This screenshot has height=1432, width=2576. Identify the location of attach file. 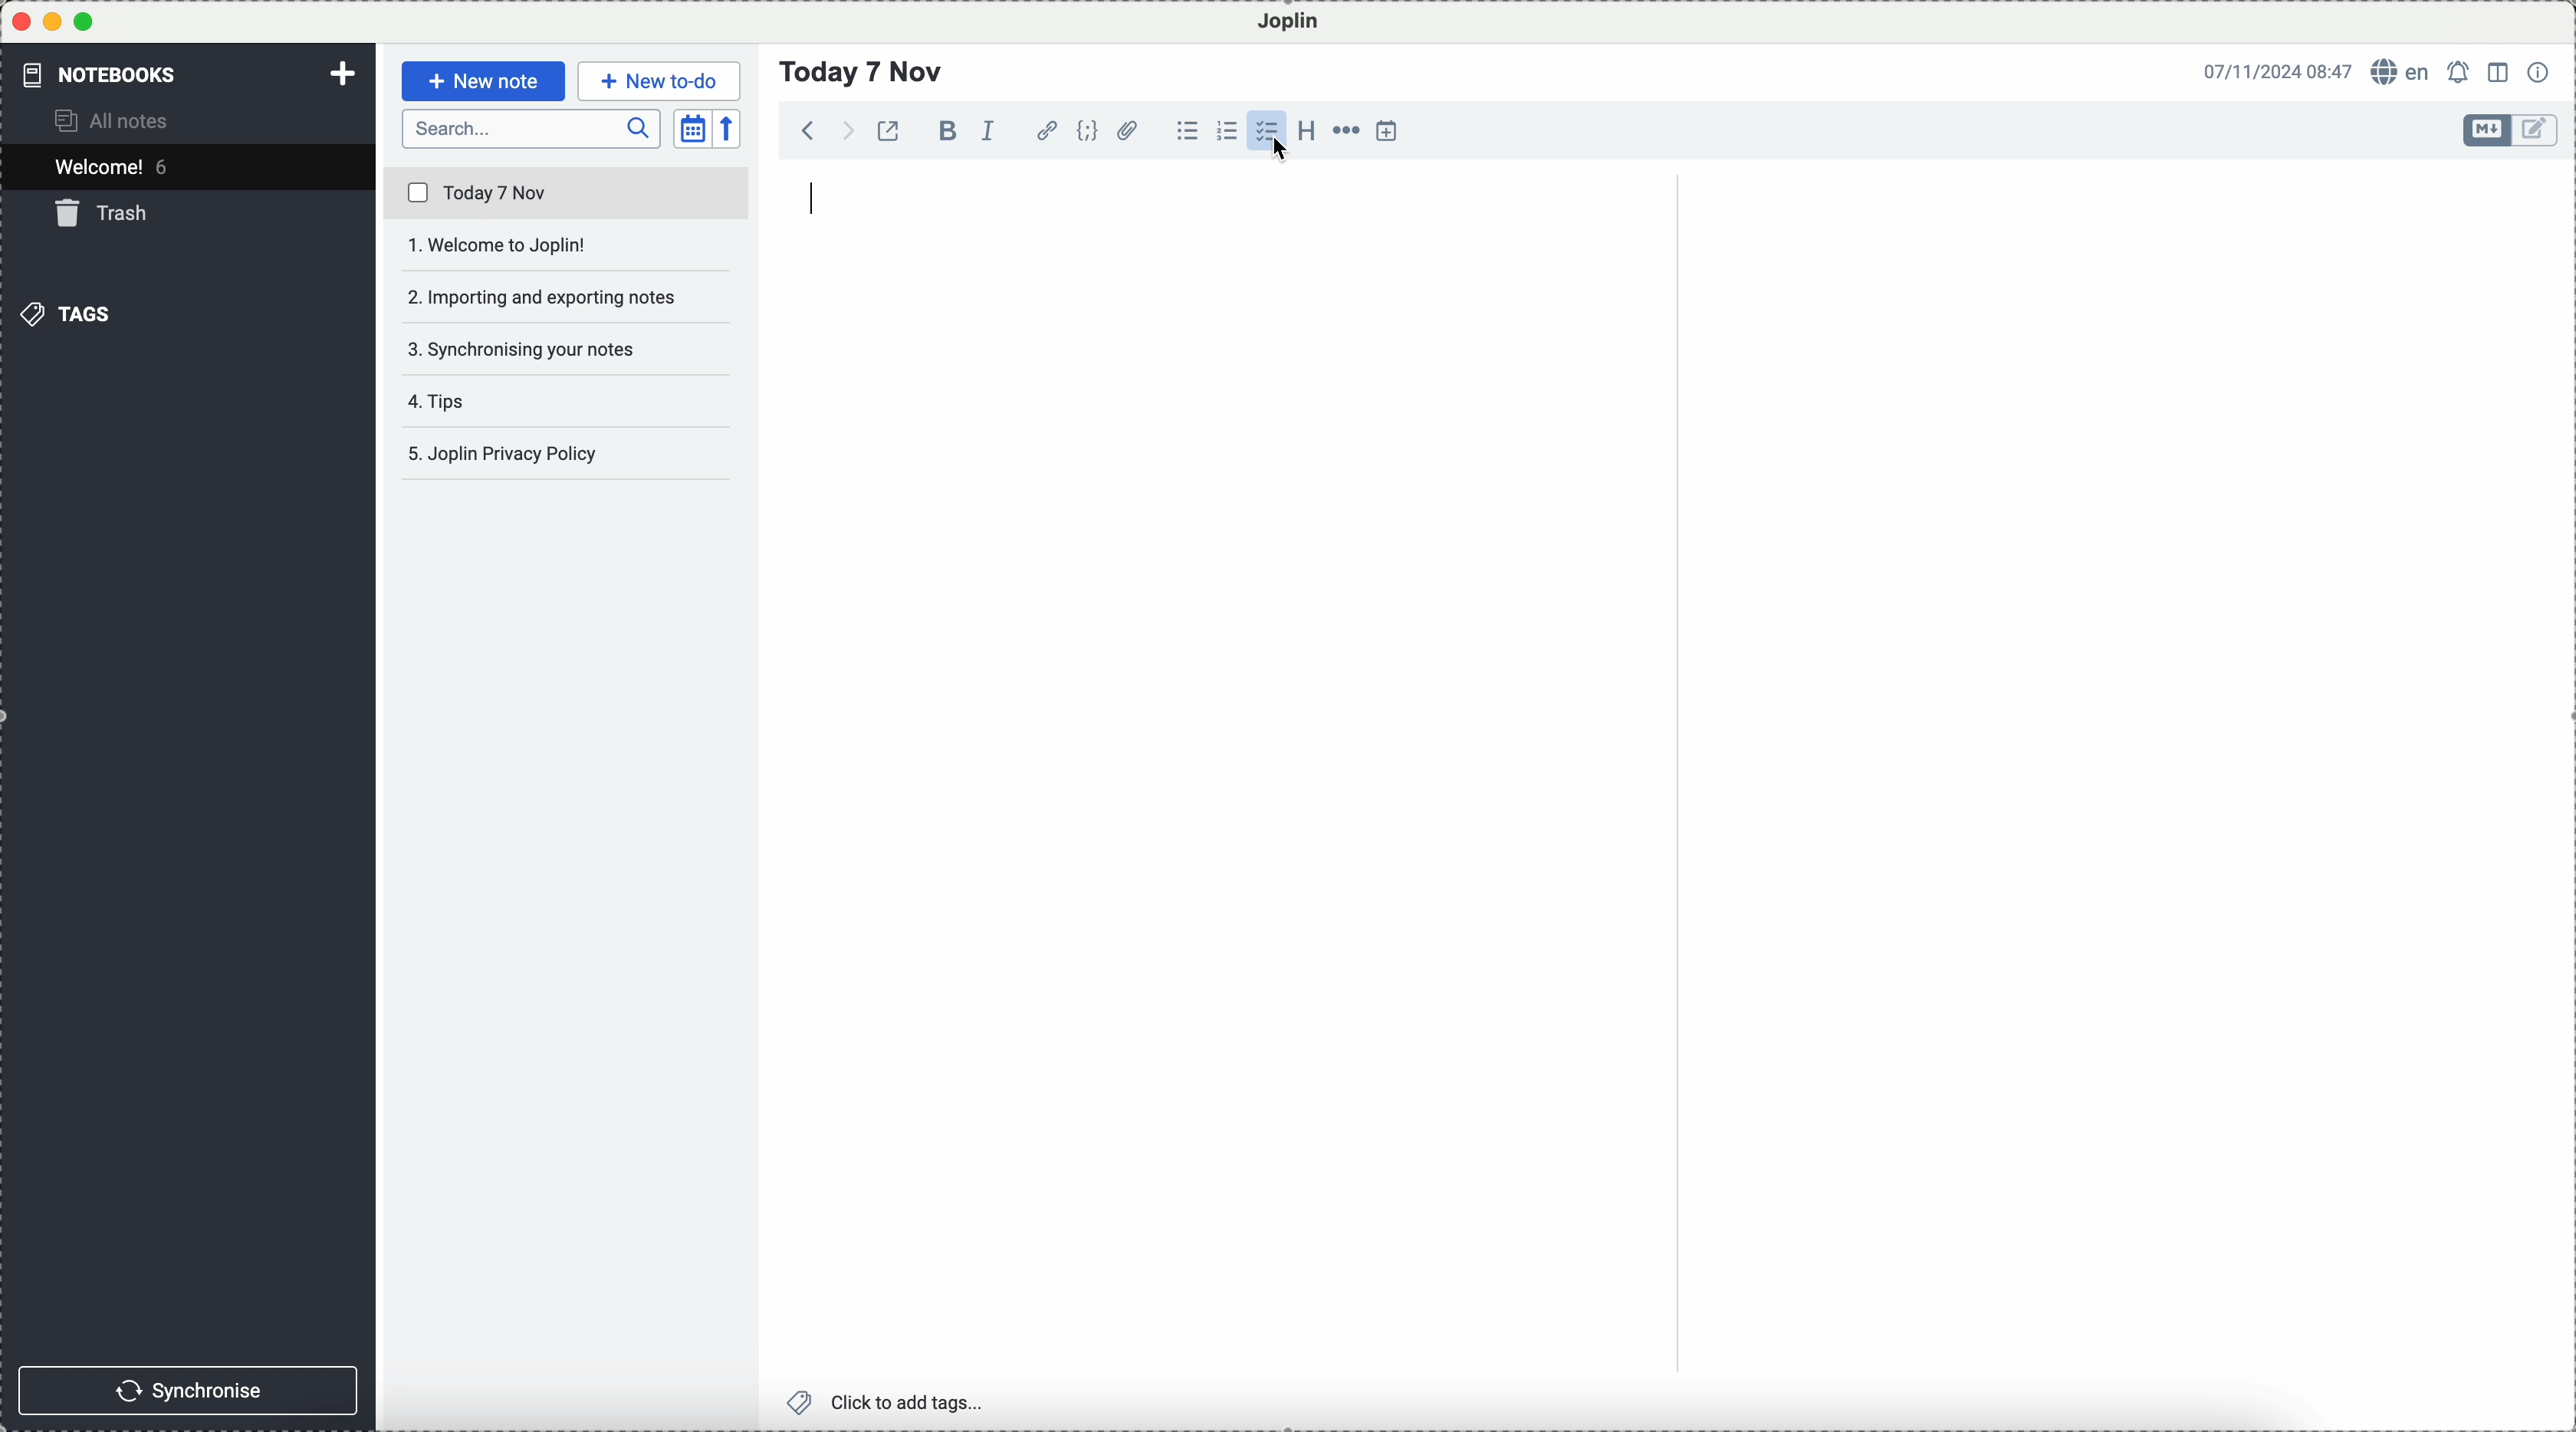
(1129, 130).